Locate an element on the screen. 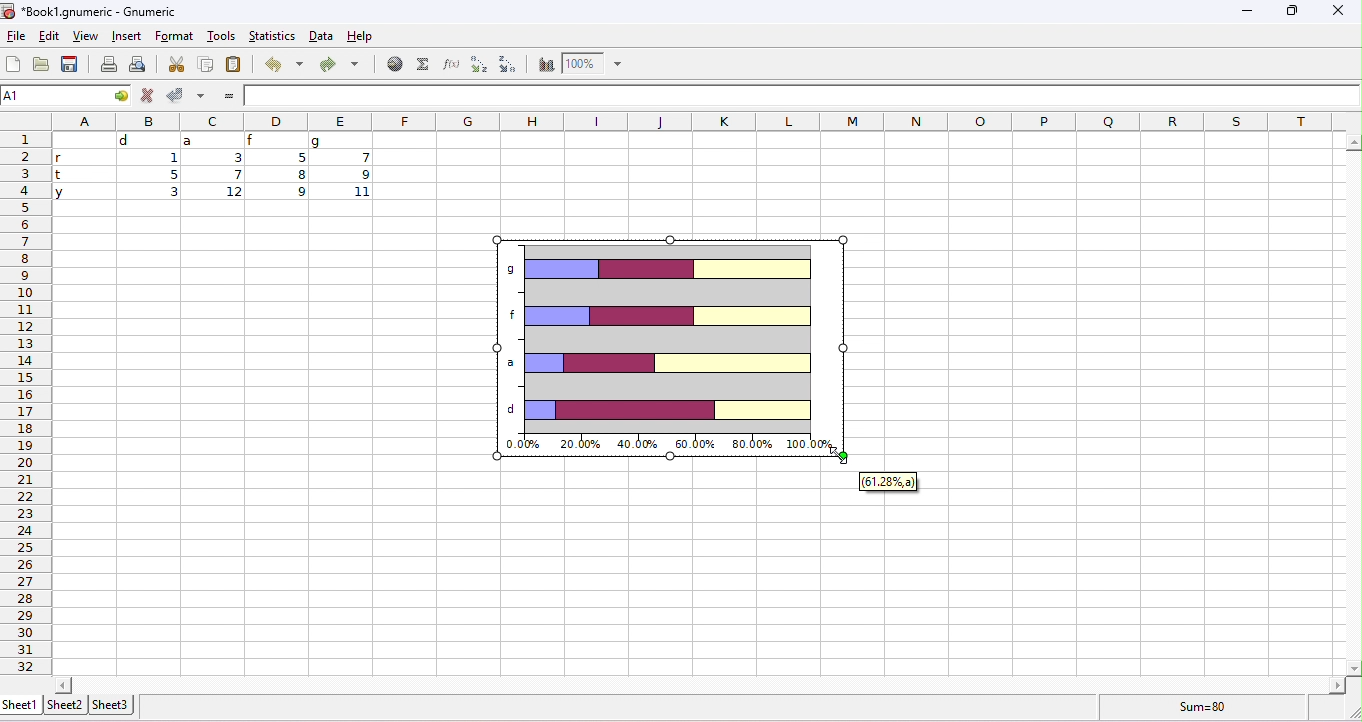 Image resolution: width=1362 pixels, height=722 pixels. file is located at coordinates (14, 36).